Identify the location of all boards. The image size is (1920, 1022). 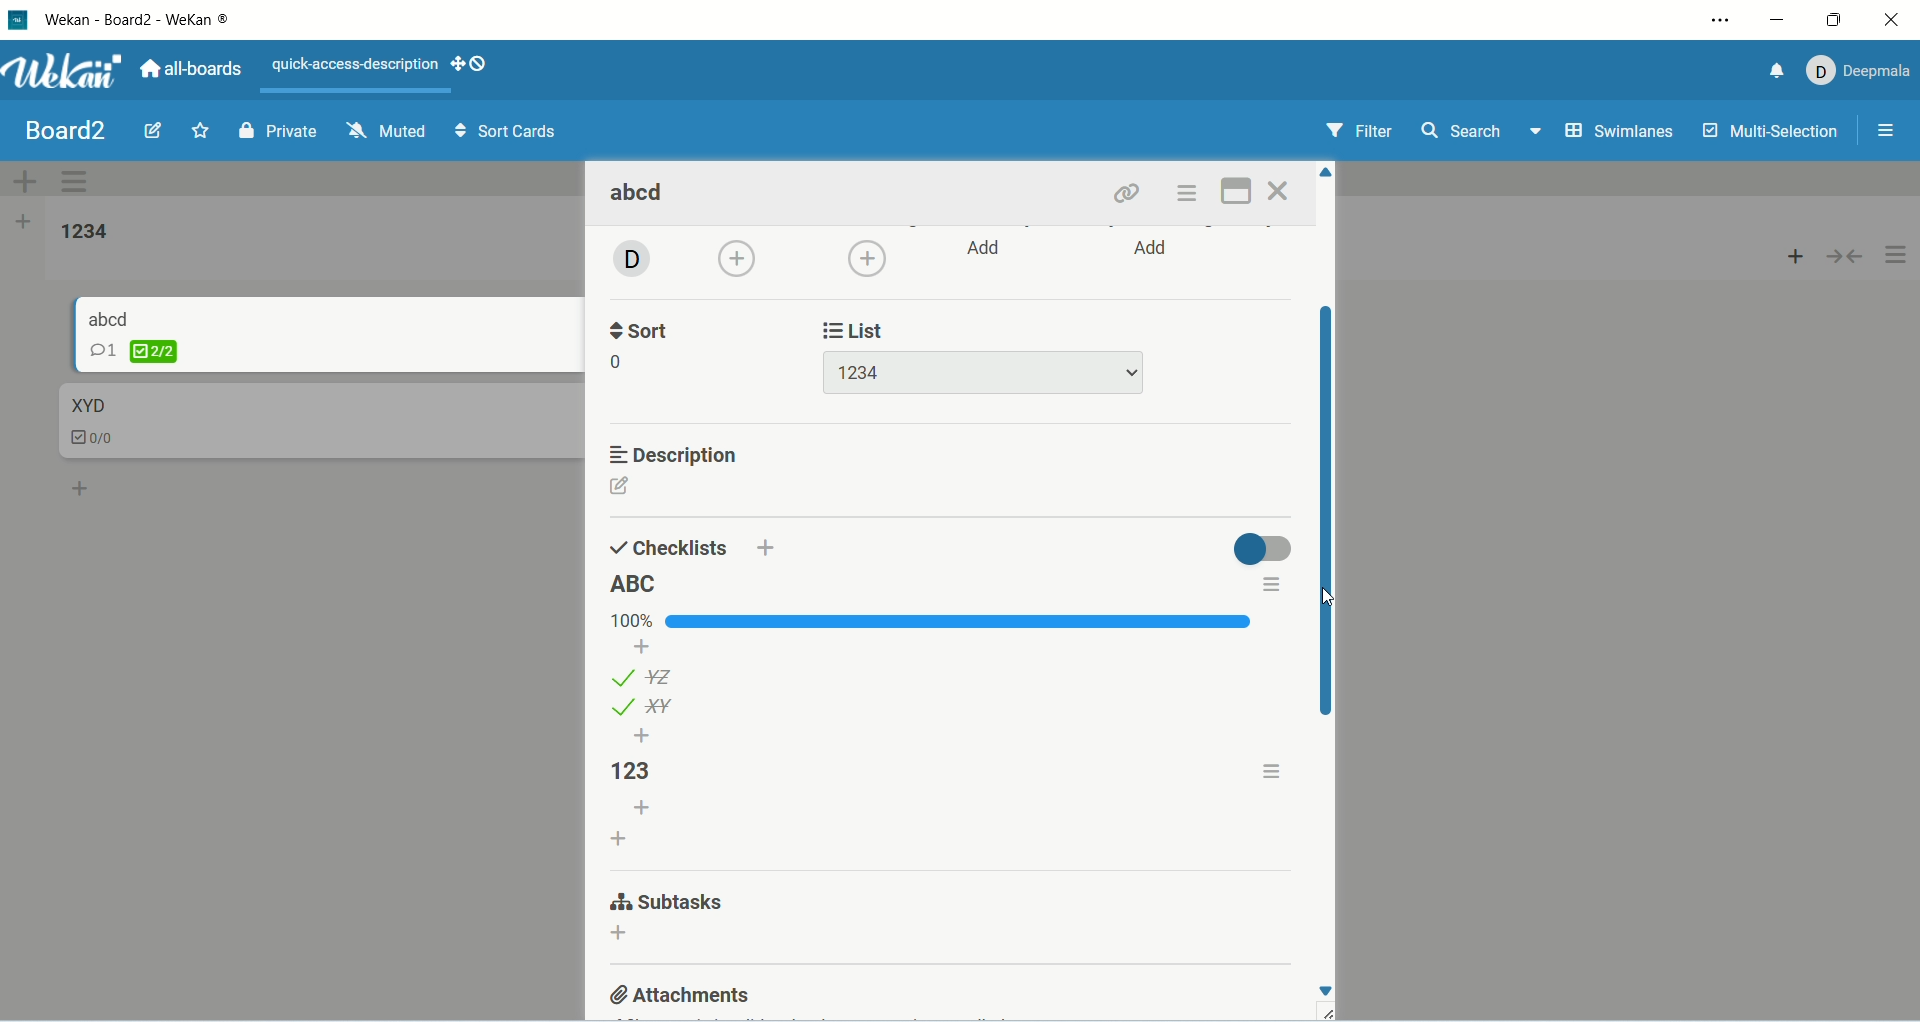
(196, 69).